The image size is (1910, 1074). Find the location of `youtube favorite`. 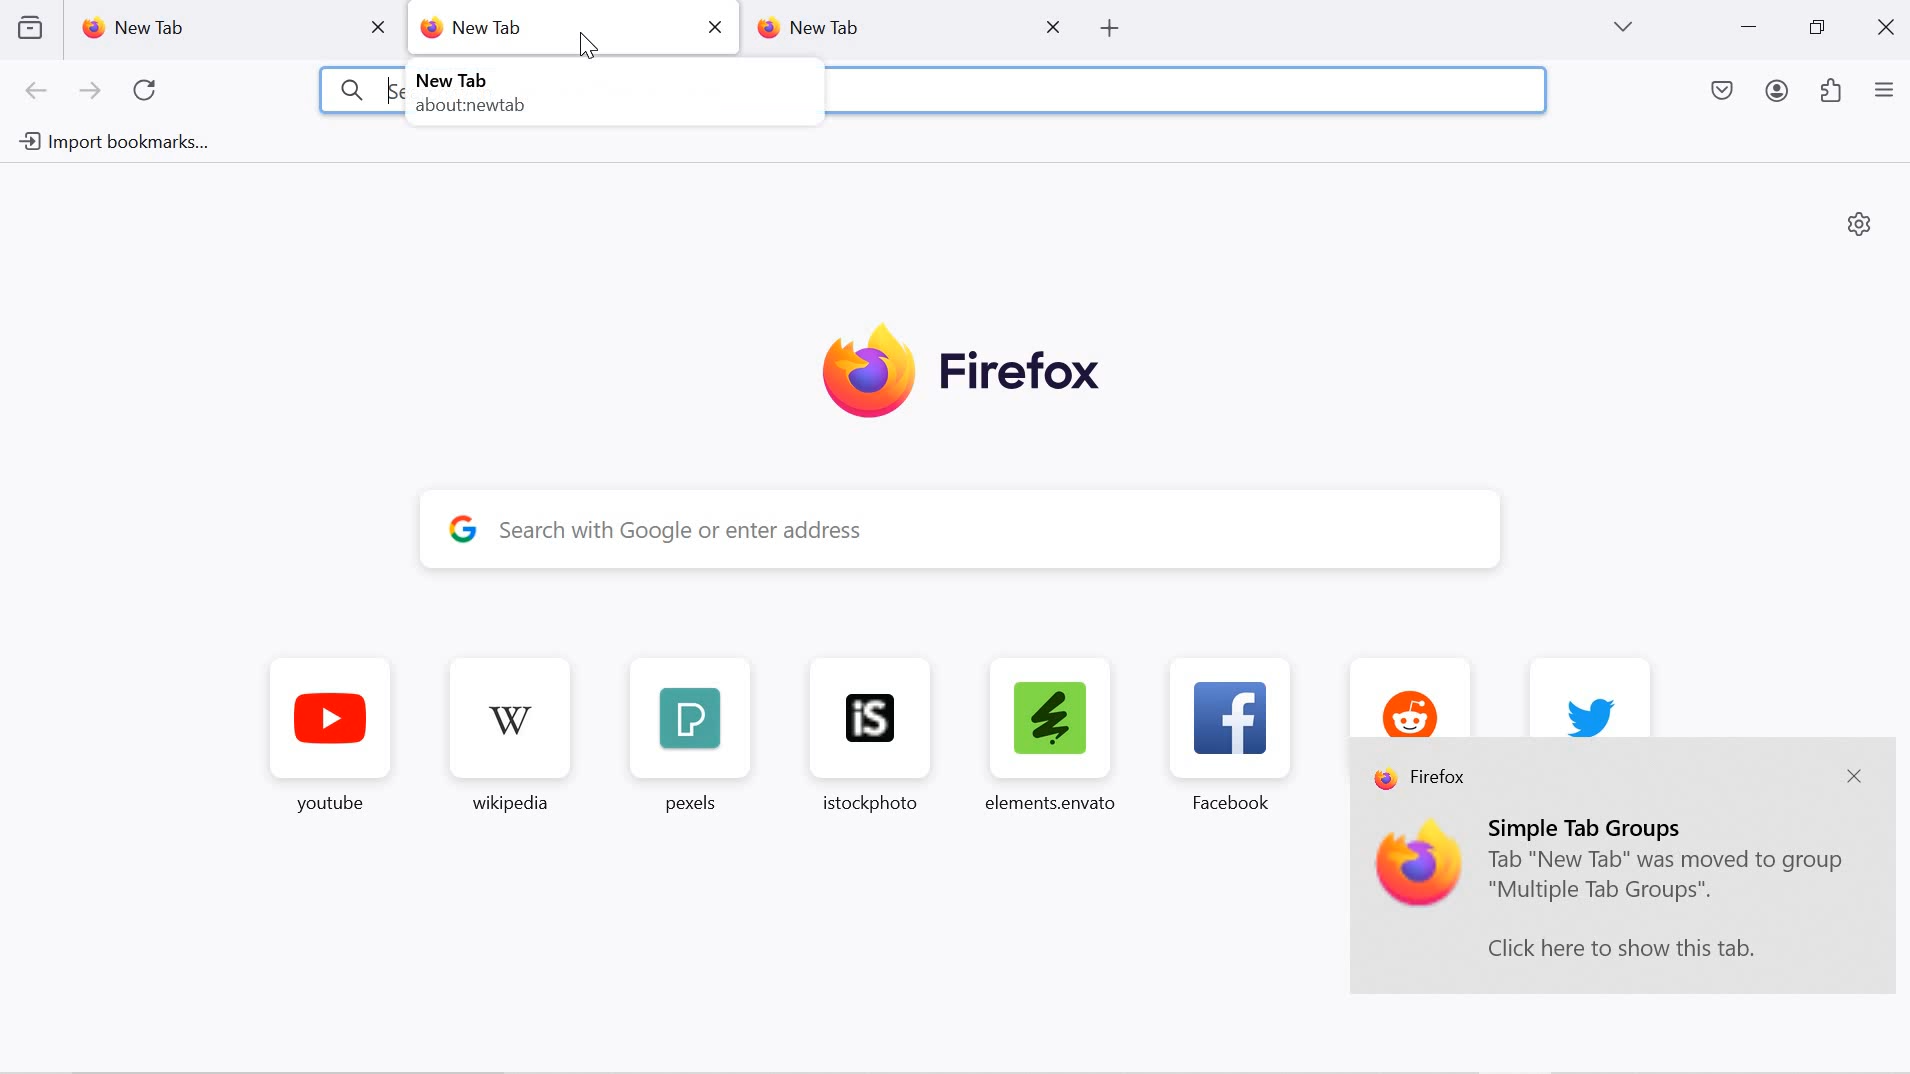

youtube favorite is located at coordinates (331, 740).